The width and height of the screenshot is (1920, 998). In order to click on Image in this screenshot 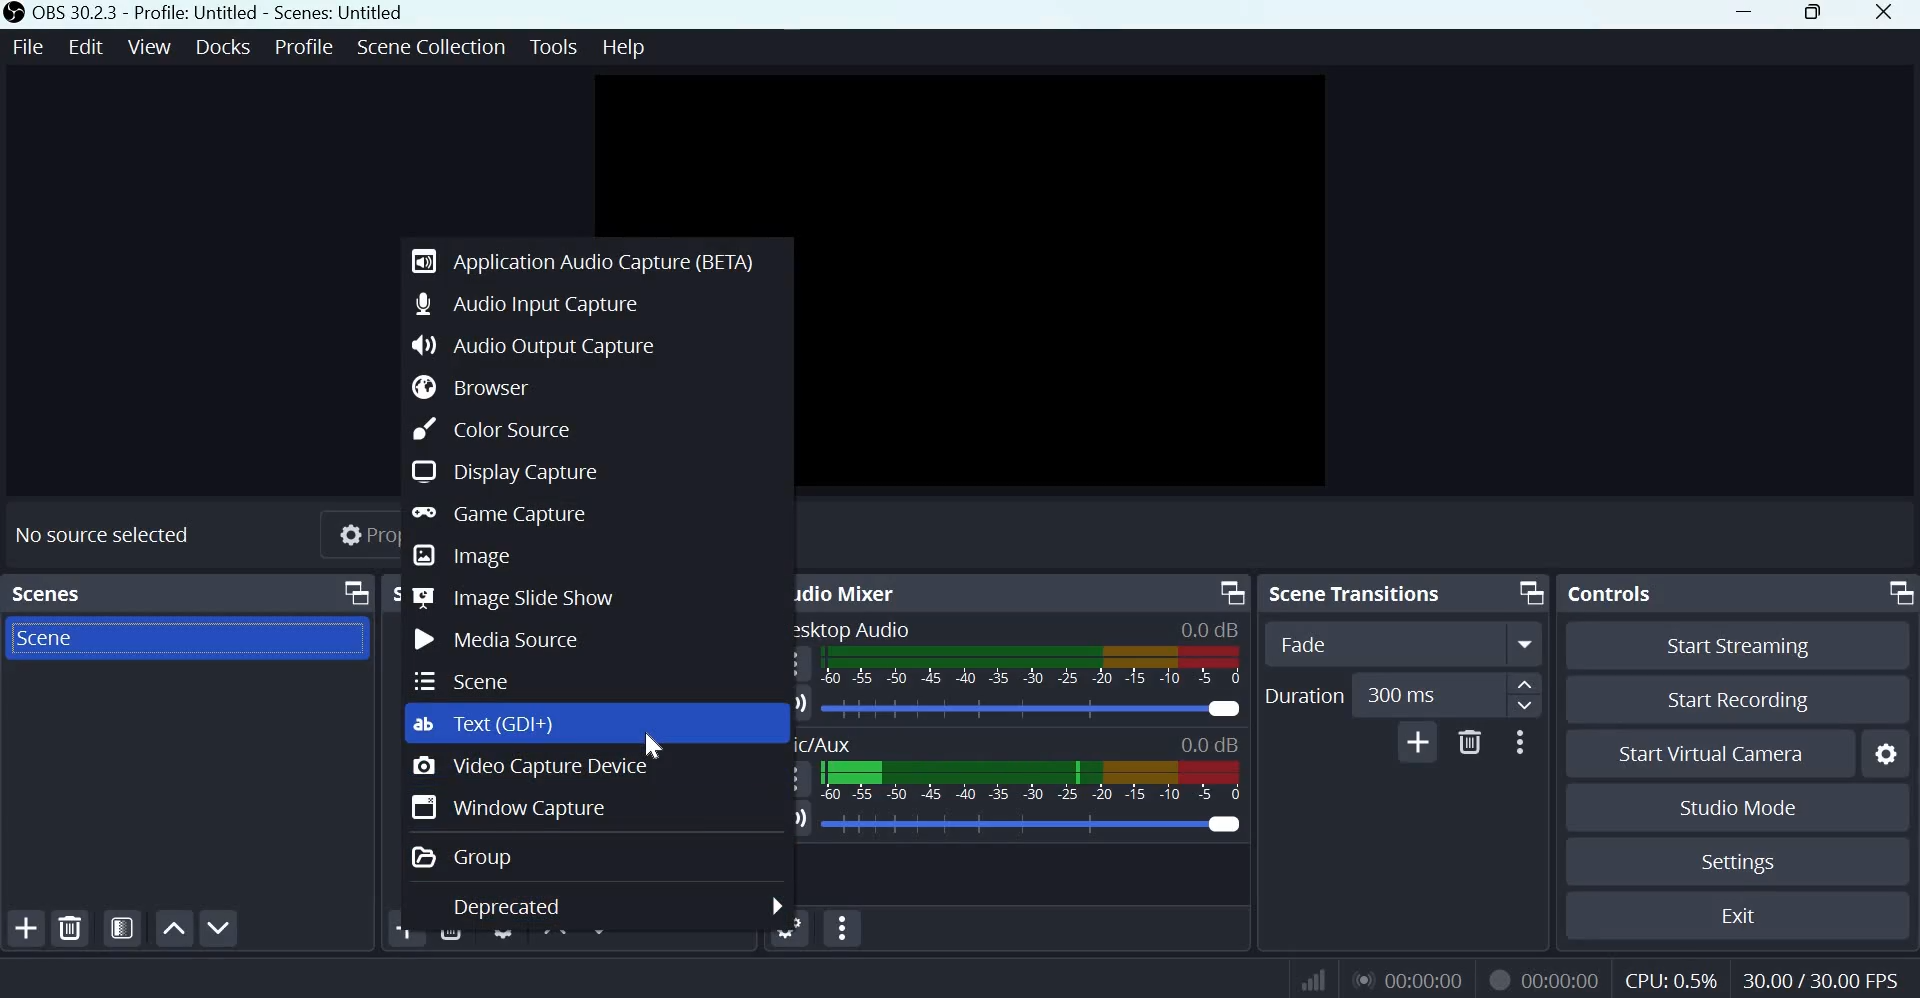, I will do `click(464, 556)`.